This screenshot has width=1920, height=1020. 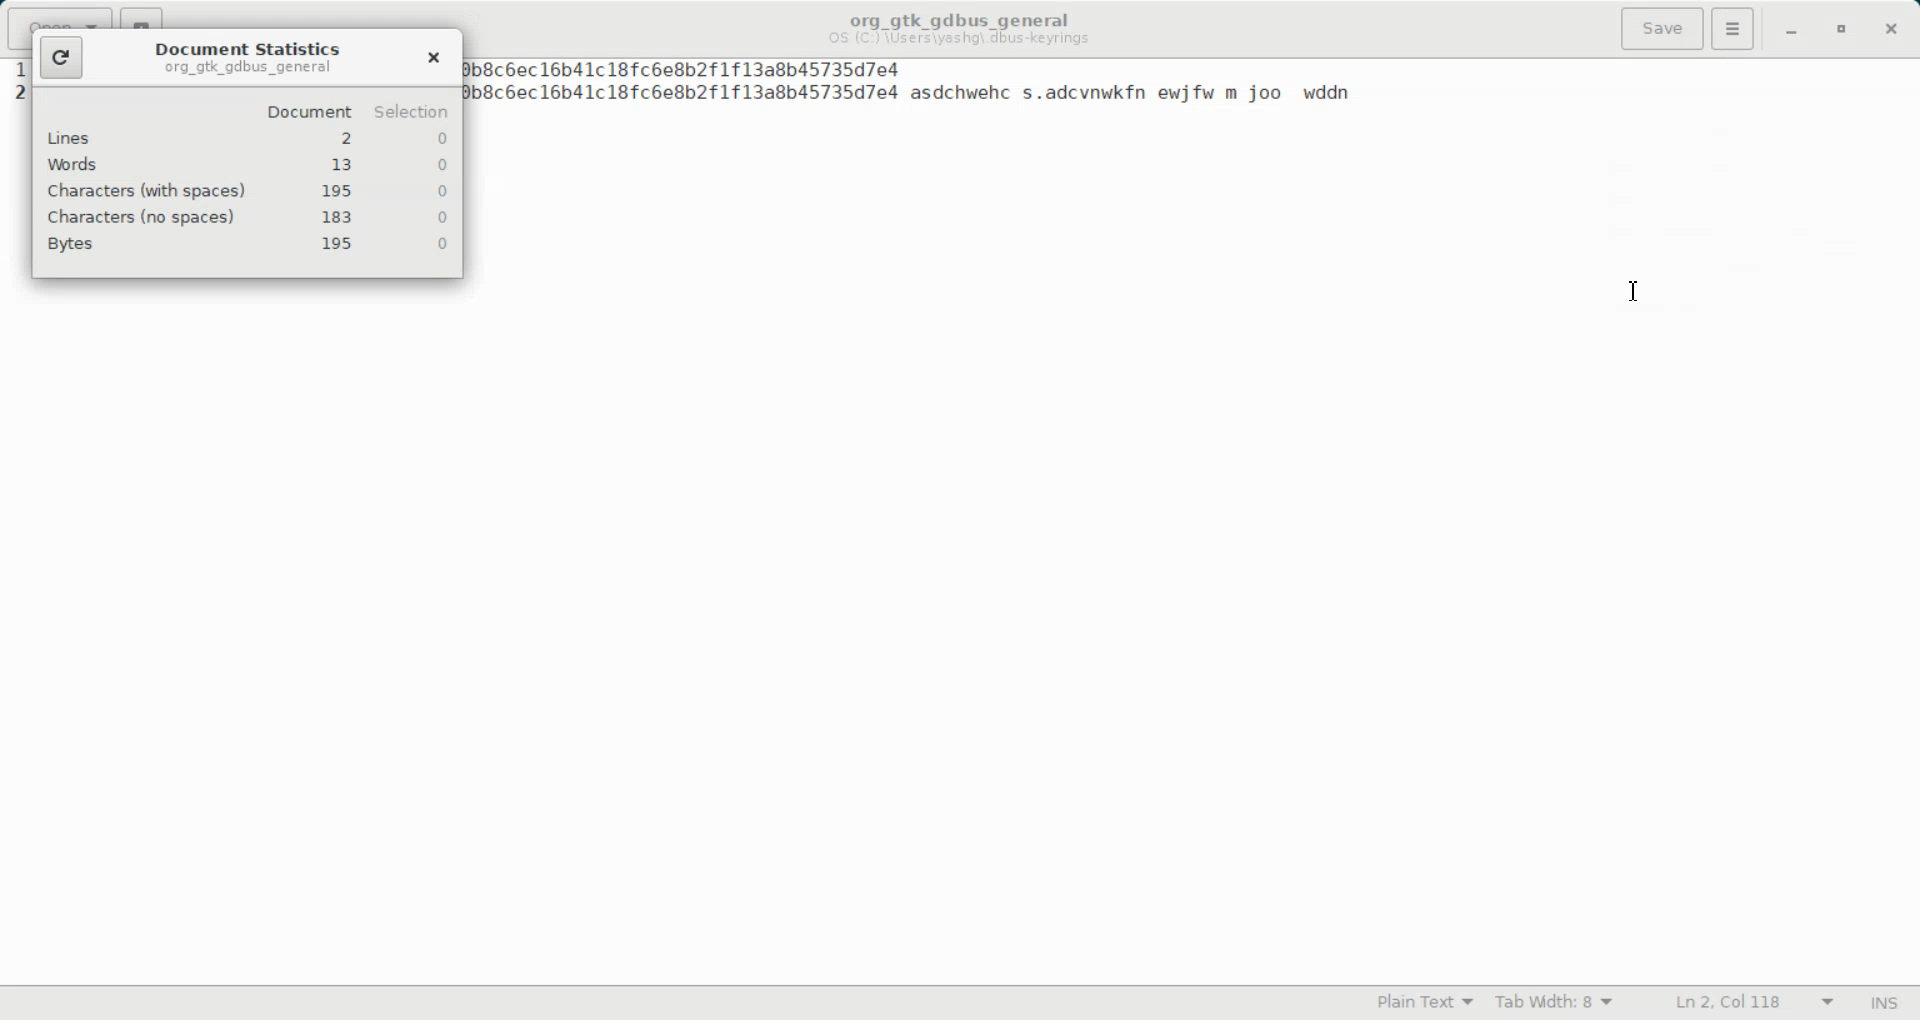 What do you see at coordinates (1634, 291) in the screenshot?
I see `Text Cursor` at bounding box center [1634, 291].